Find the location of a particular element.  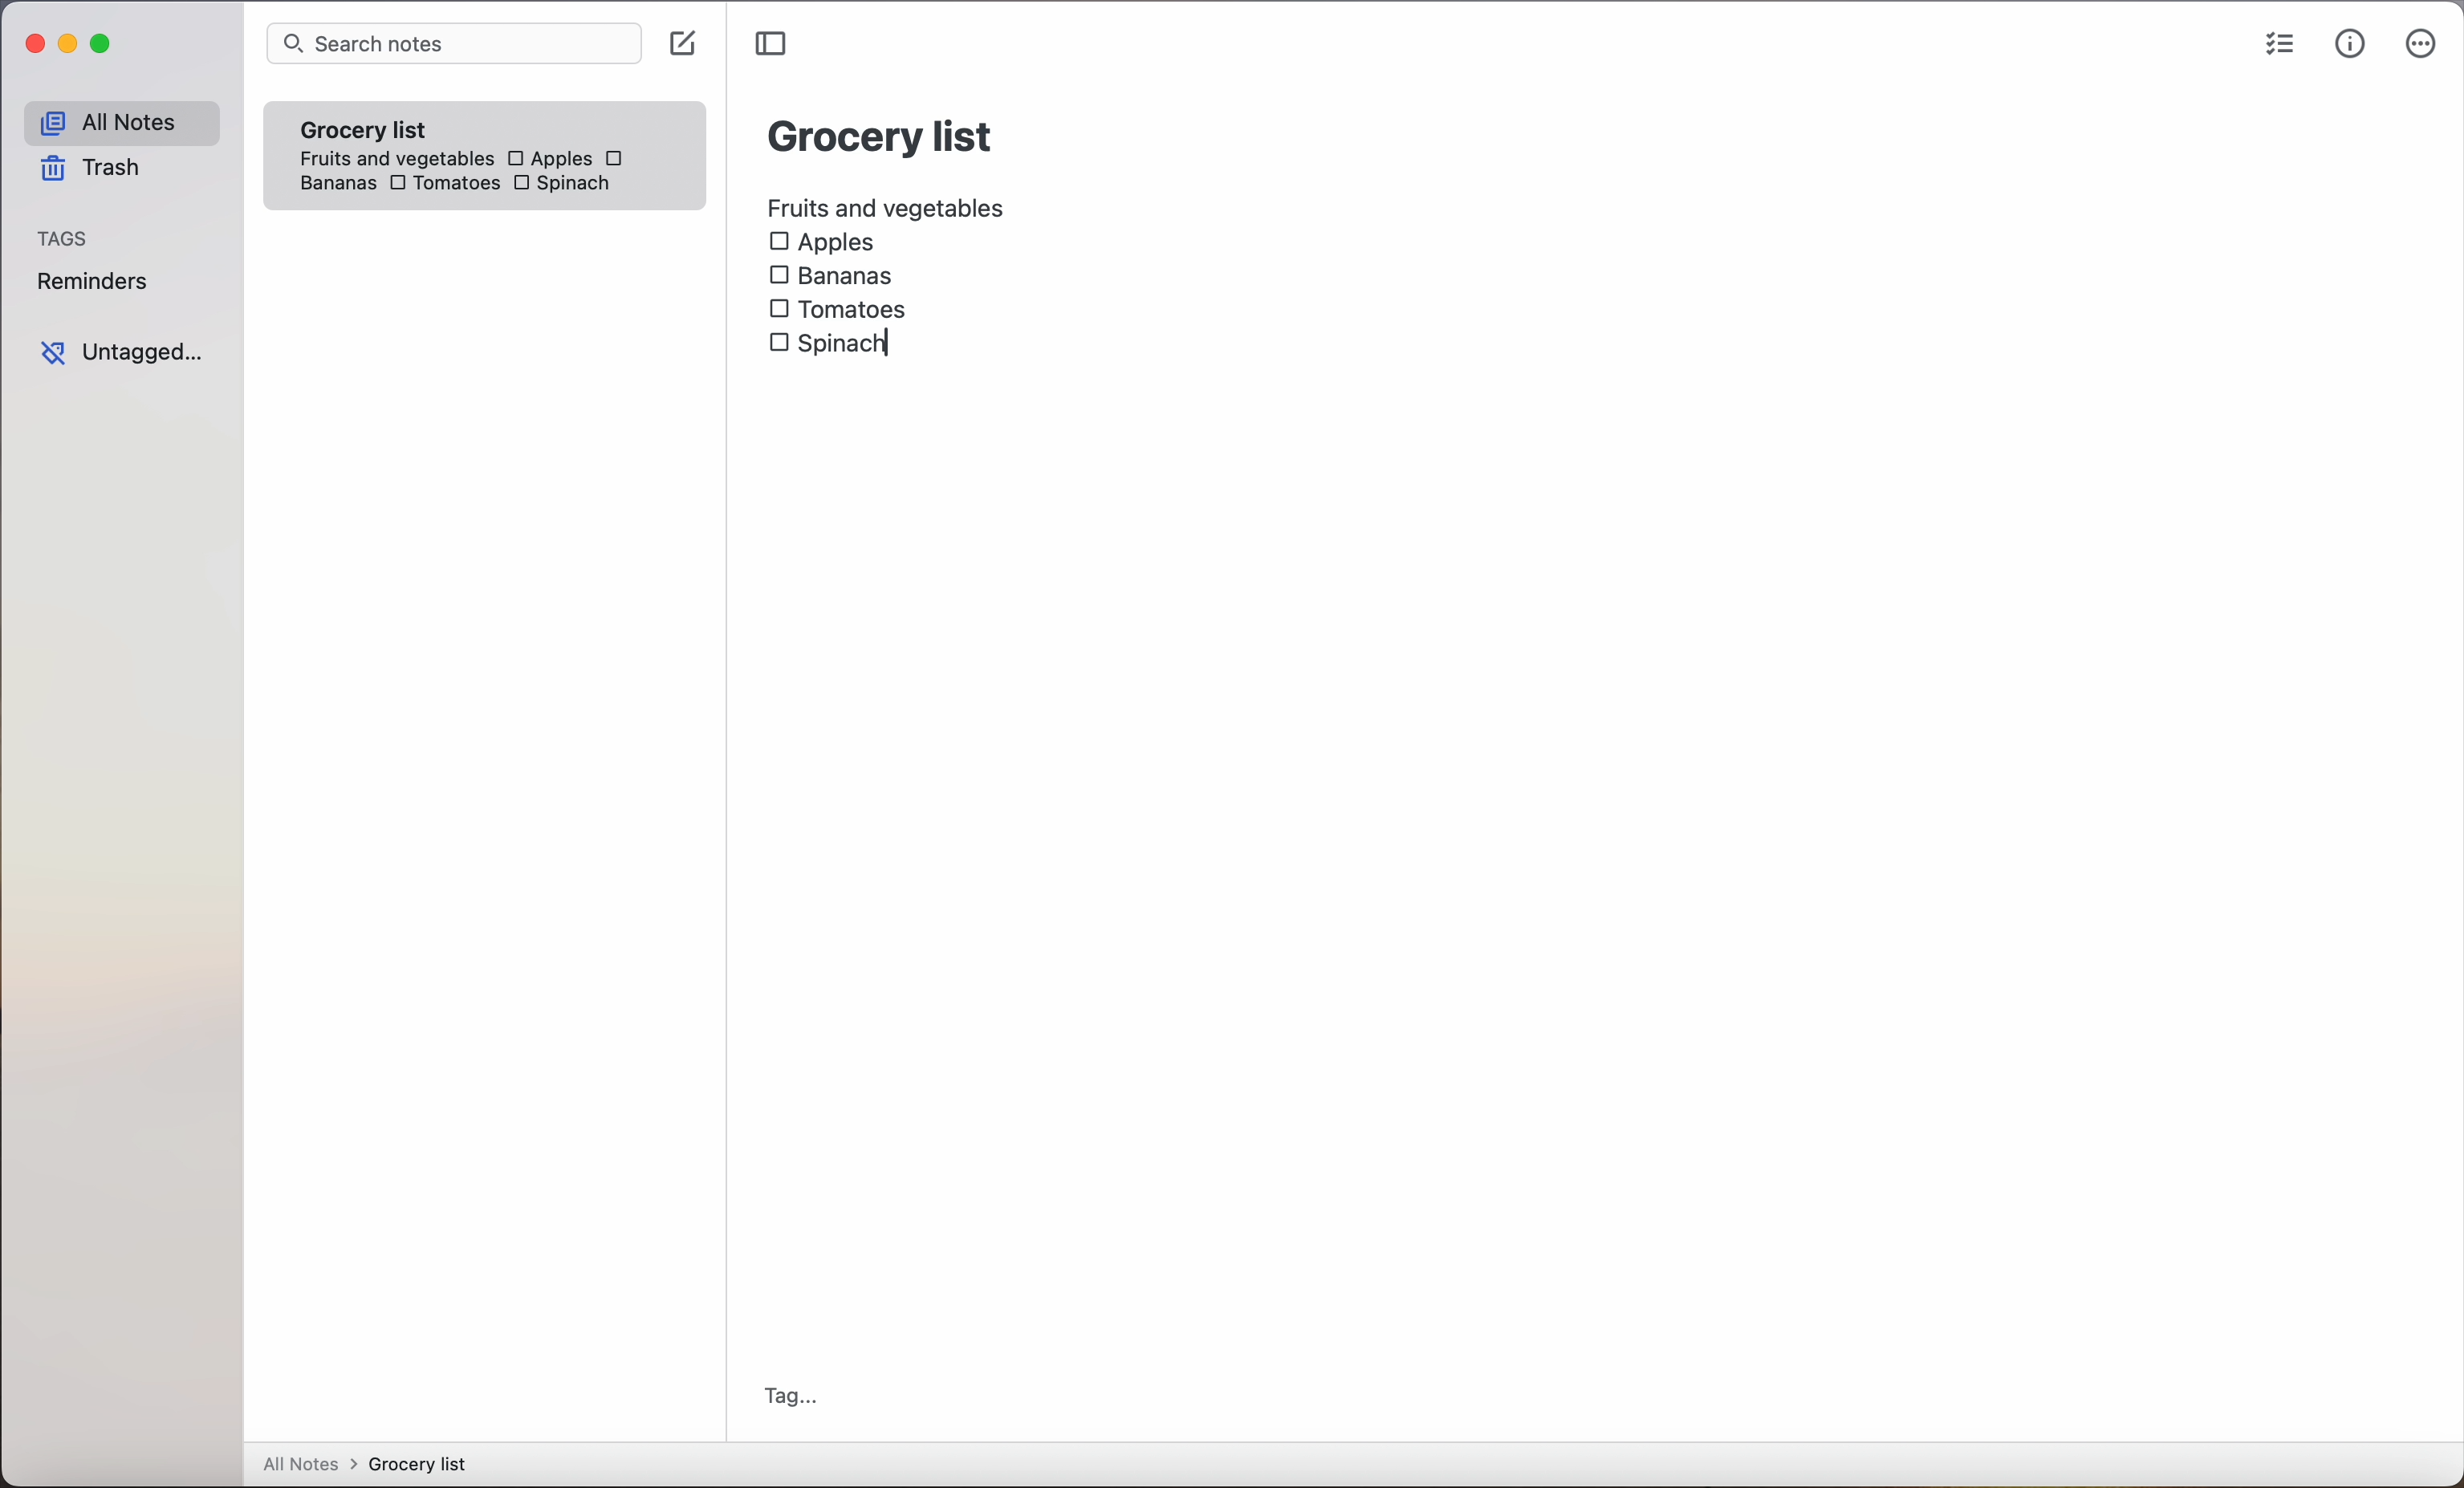

minimize Simplenote is located at coordinates (72, 48).